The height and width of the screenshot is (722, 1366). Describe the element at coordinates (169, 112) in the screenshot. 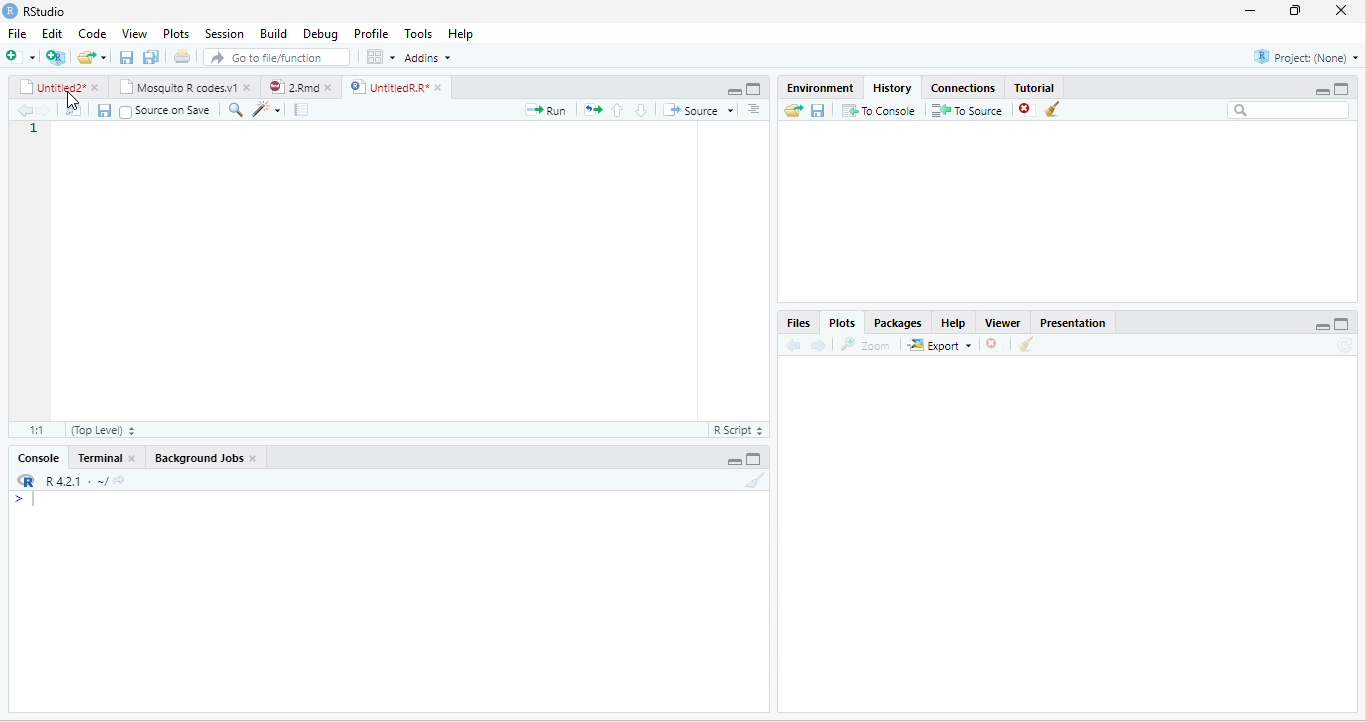

I see `source on save` at that location.